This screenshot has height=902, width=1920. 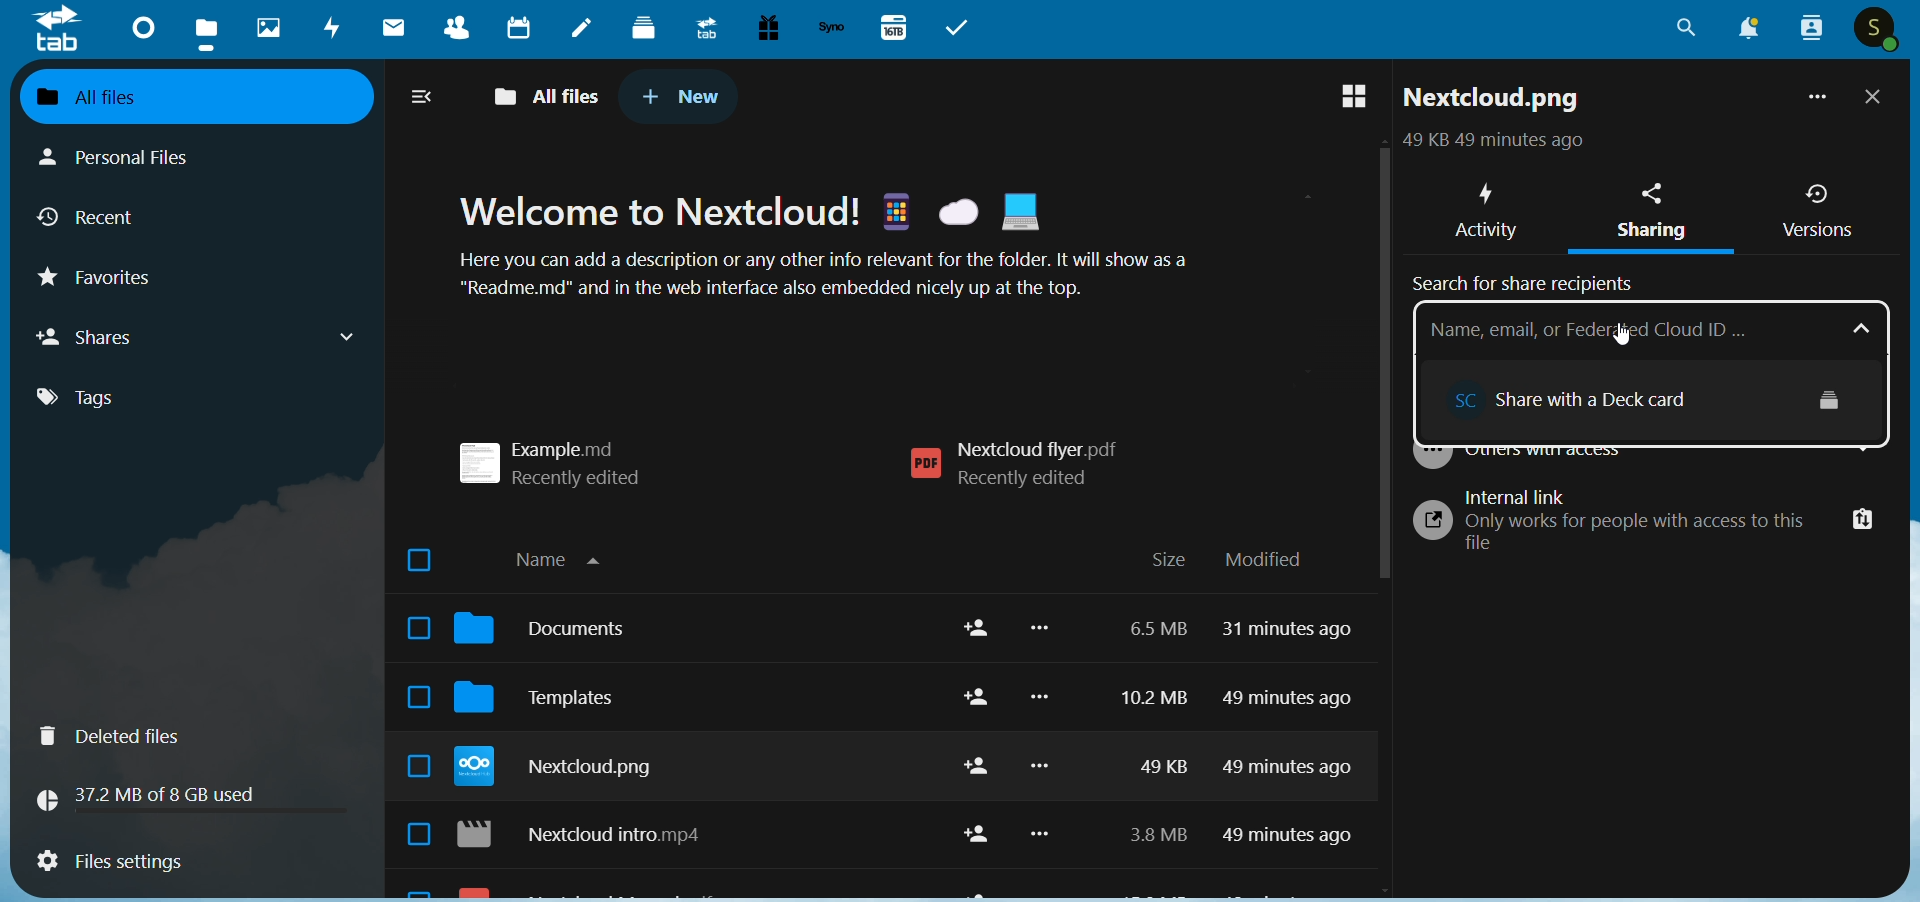 What do you see at coordinates (94, 398) in the screenshot?
I see `tags` at bounding box center [94, 398].